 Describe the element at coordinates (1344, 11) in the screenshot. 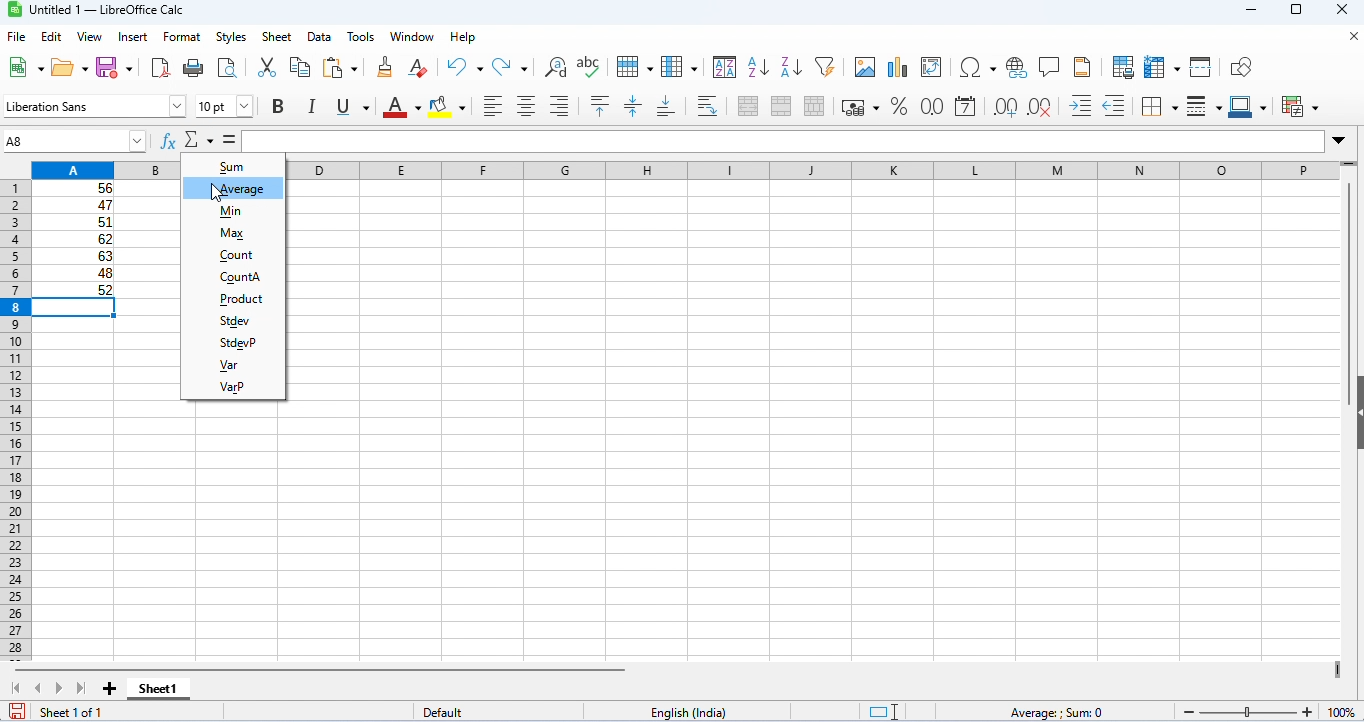

I see `close` at that location.